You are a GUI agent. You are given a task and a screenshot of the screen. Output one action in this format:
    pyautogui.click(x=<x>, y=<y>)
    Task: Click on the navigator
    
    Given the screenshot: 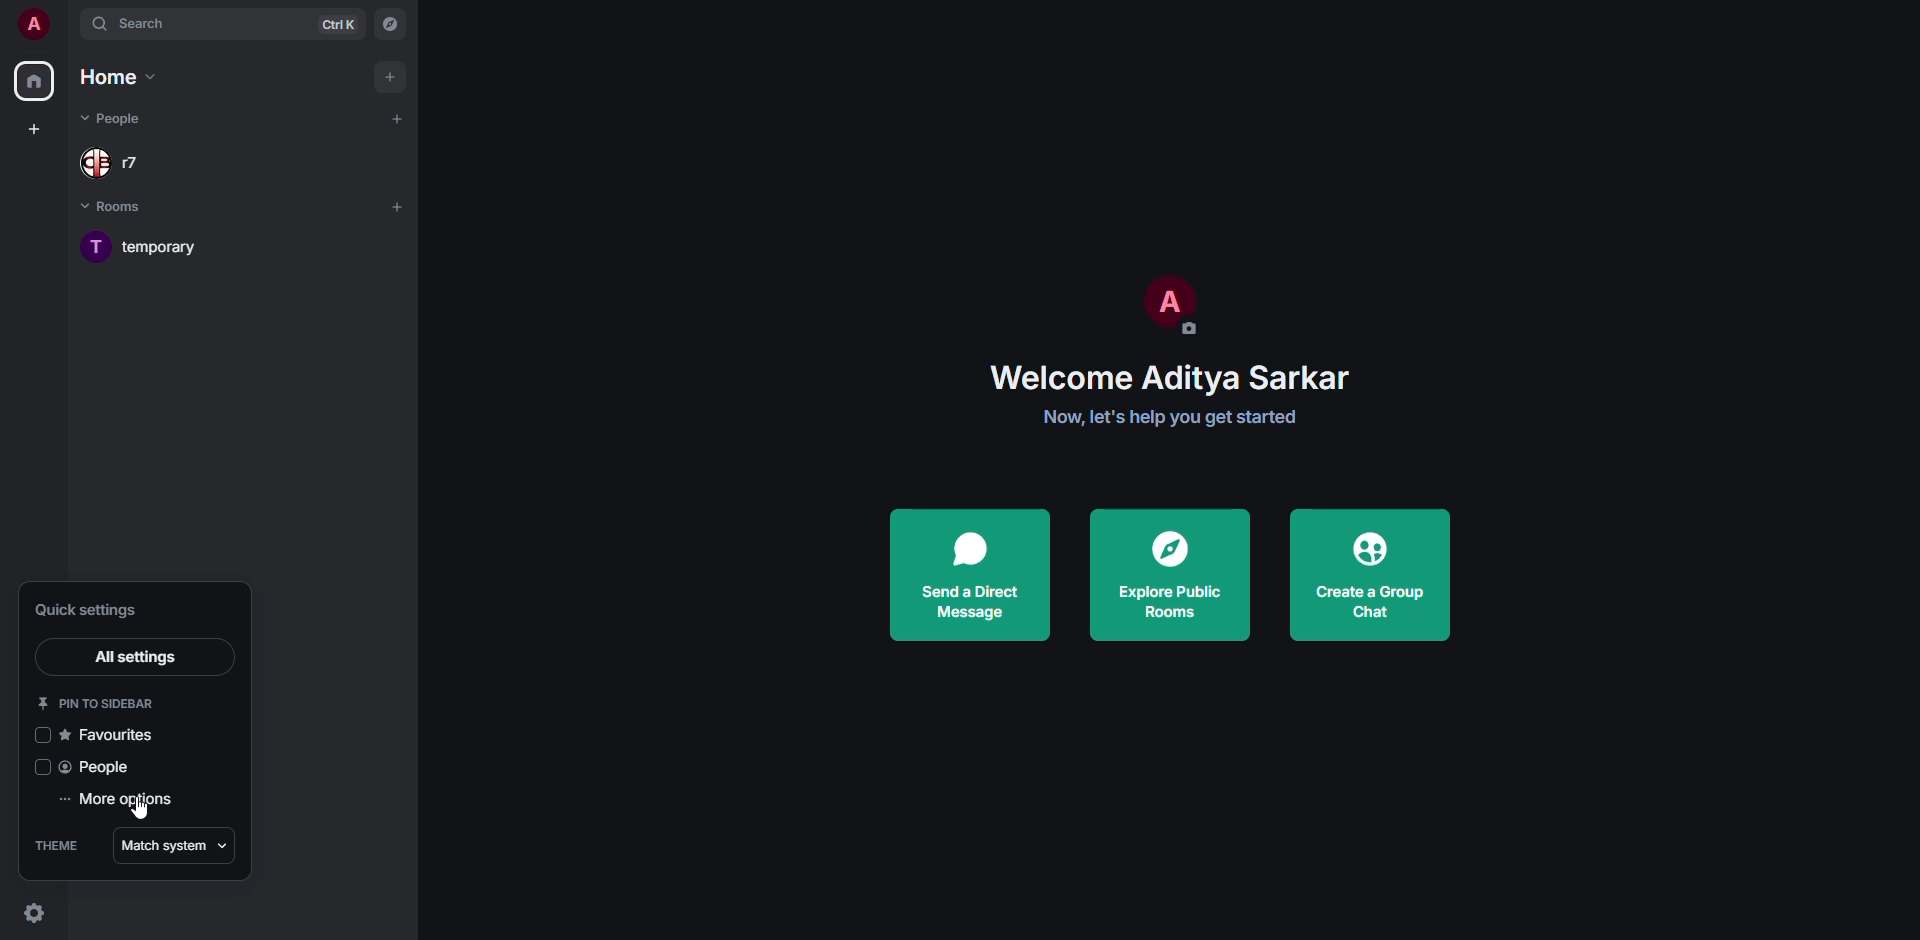 What is the action you would take?
    pyautogui.click(x=390, y=24)
    